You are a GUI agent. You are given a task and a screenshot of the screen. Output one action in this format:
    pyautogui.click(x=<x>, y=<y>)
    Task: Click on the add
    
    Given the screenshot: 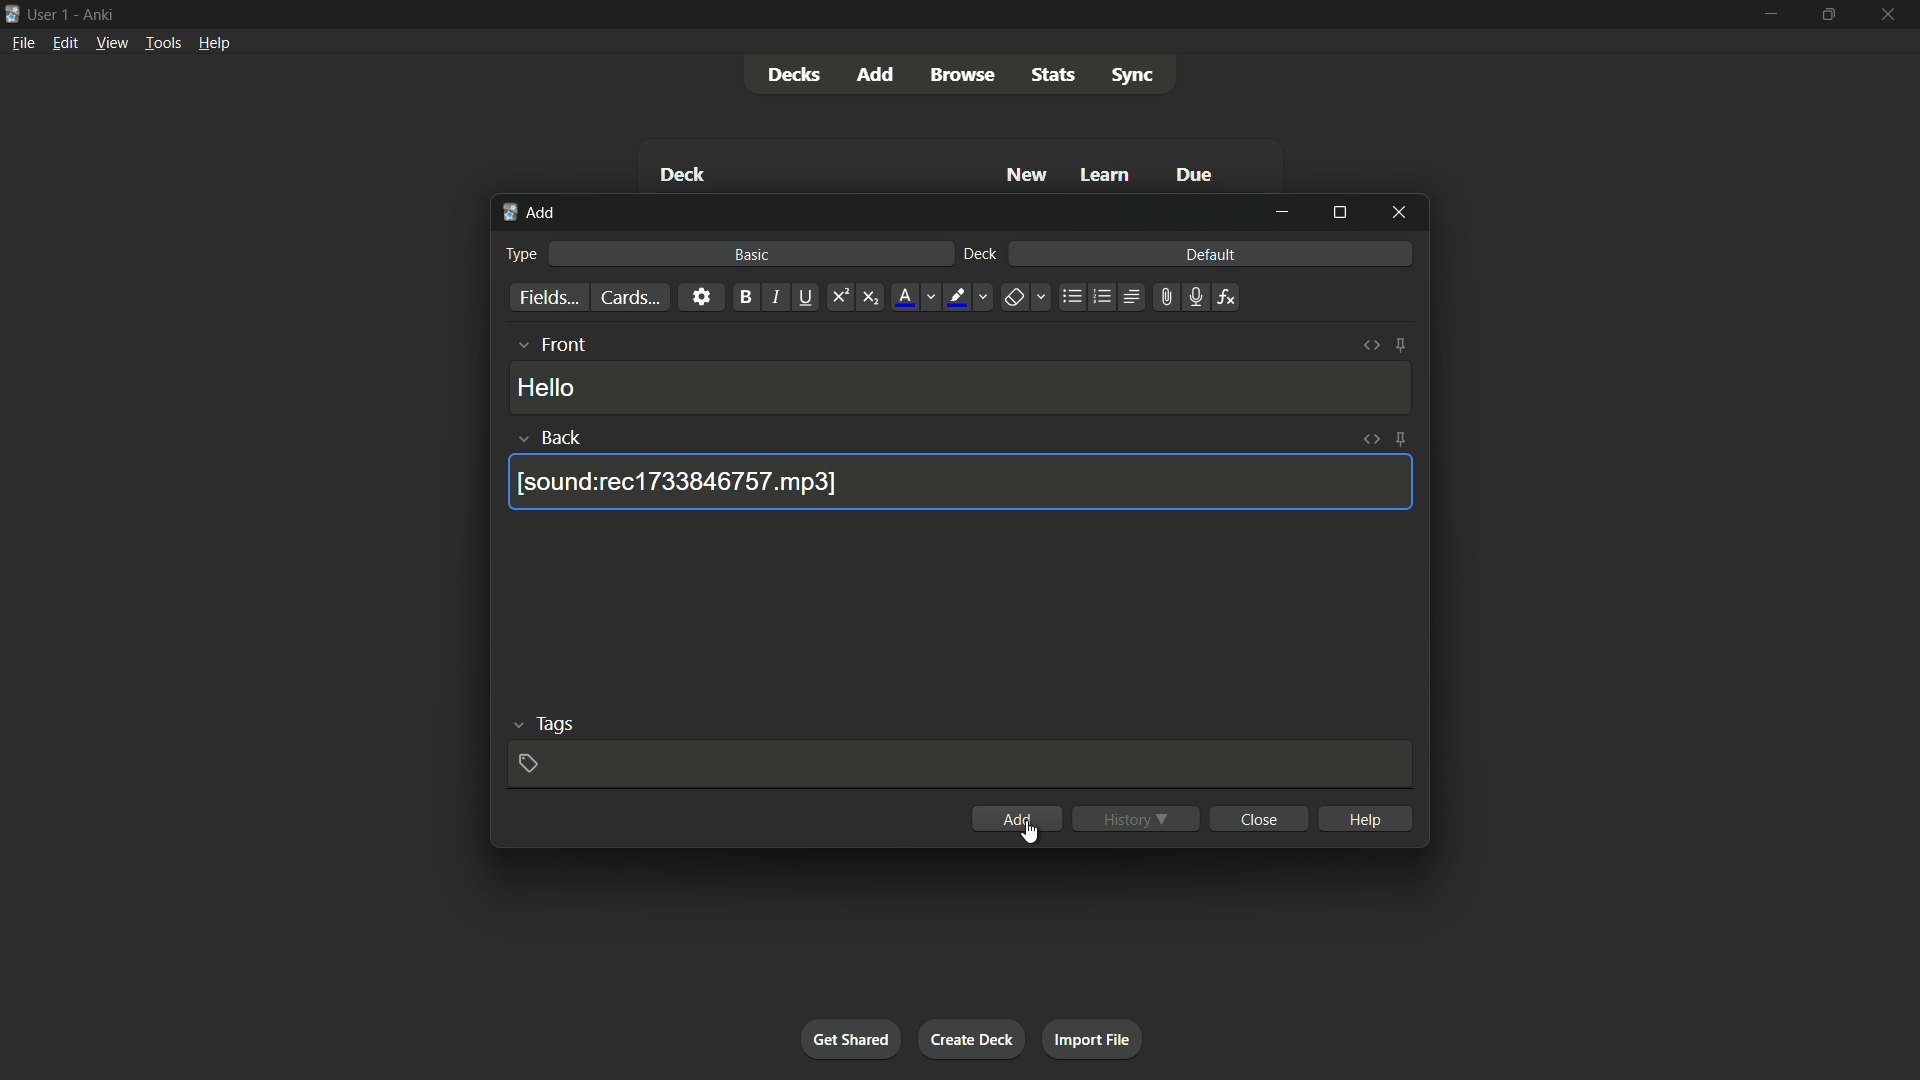 What is the action you would take?
    pyautogui.click(x=1019, y=818)
    